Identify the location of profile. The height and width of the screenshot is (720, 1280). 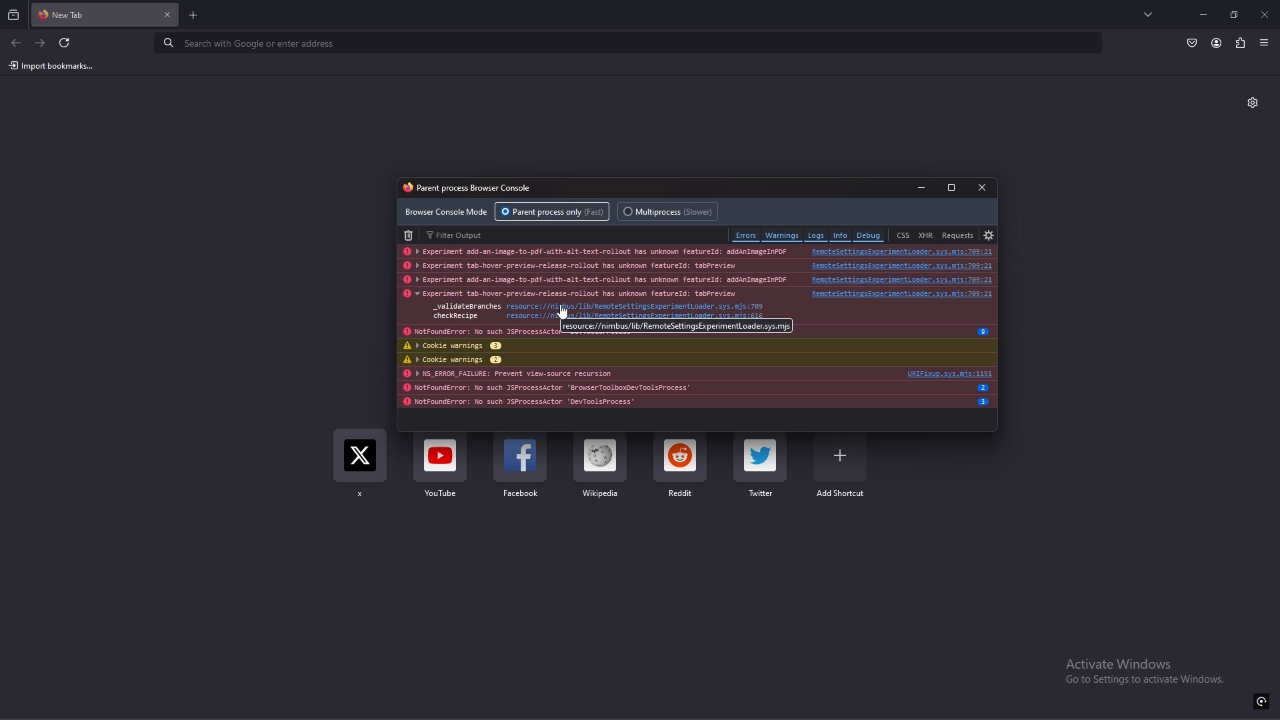
(1217, 43).